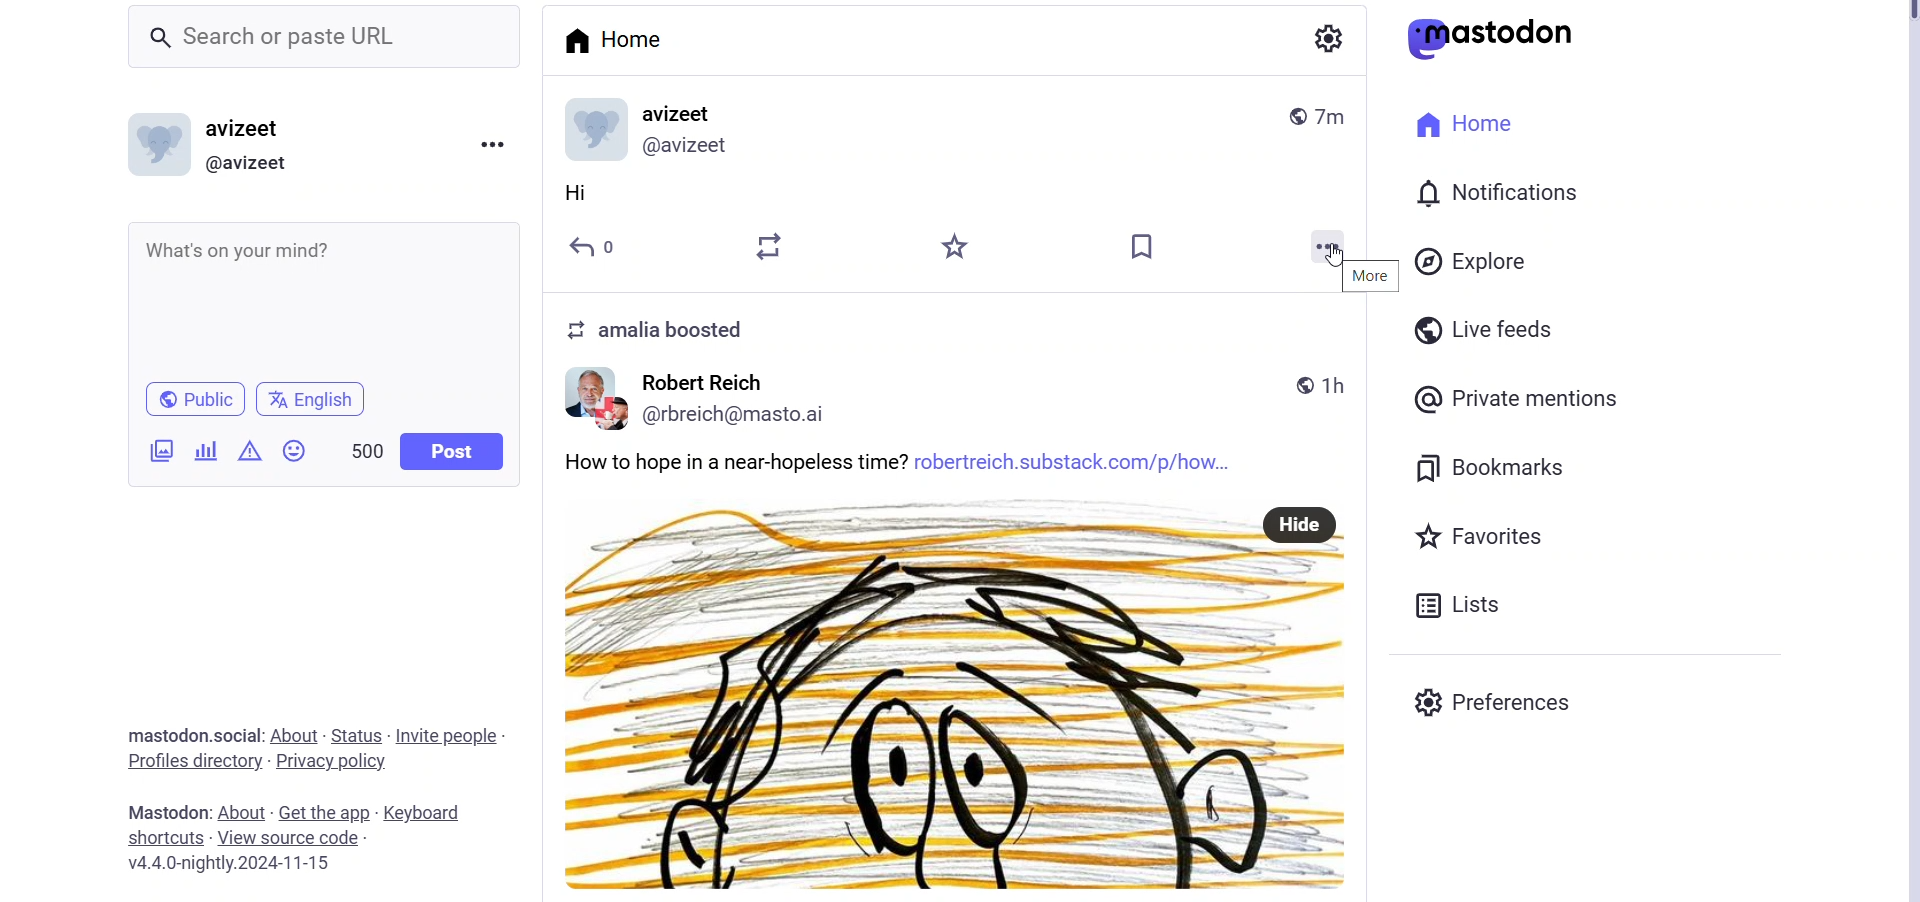 This screenshot has height=902, width=1920. I want to click on My Post, so click(959, 194).